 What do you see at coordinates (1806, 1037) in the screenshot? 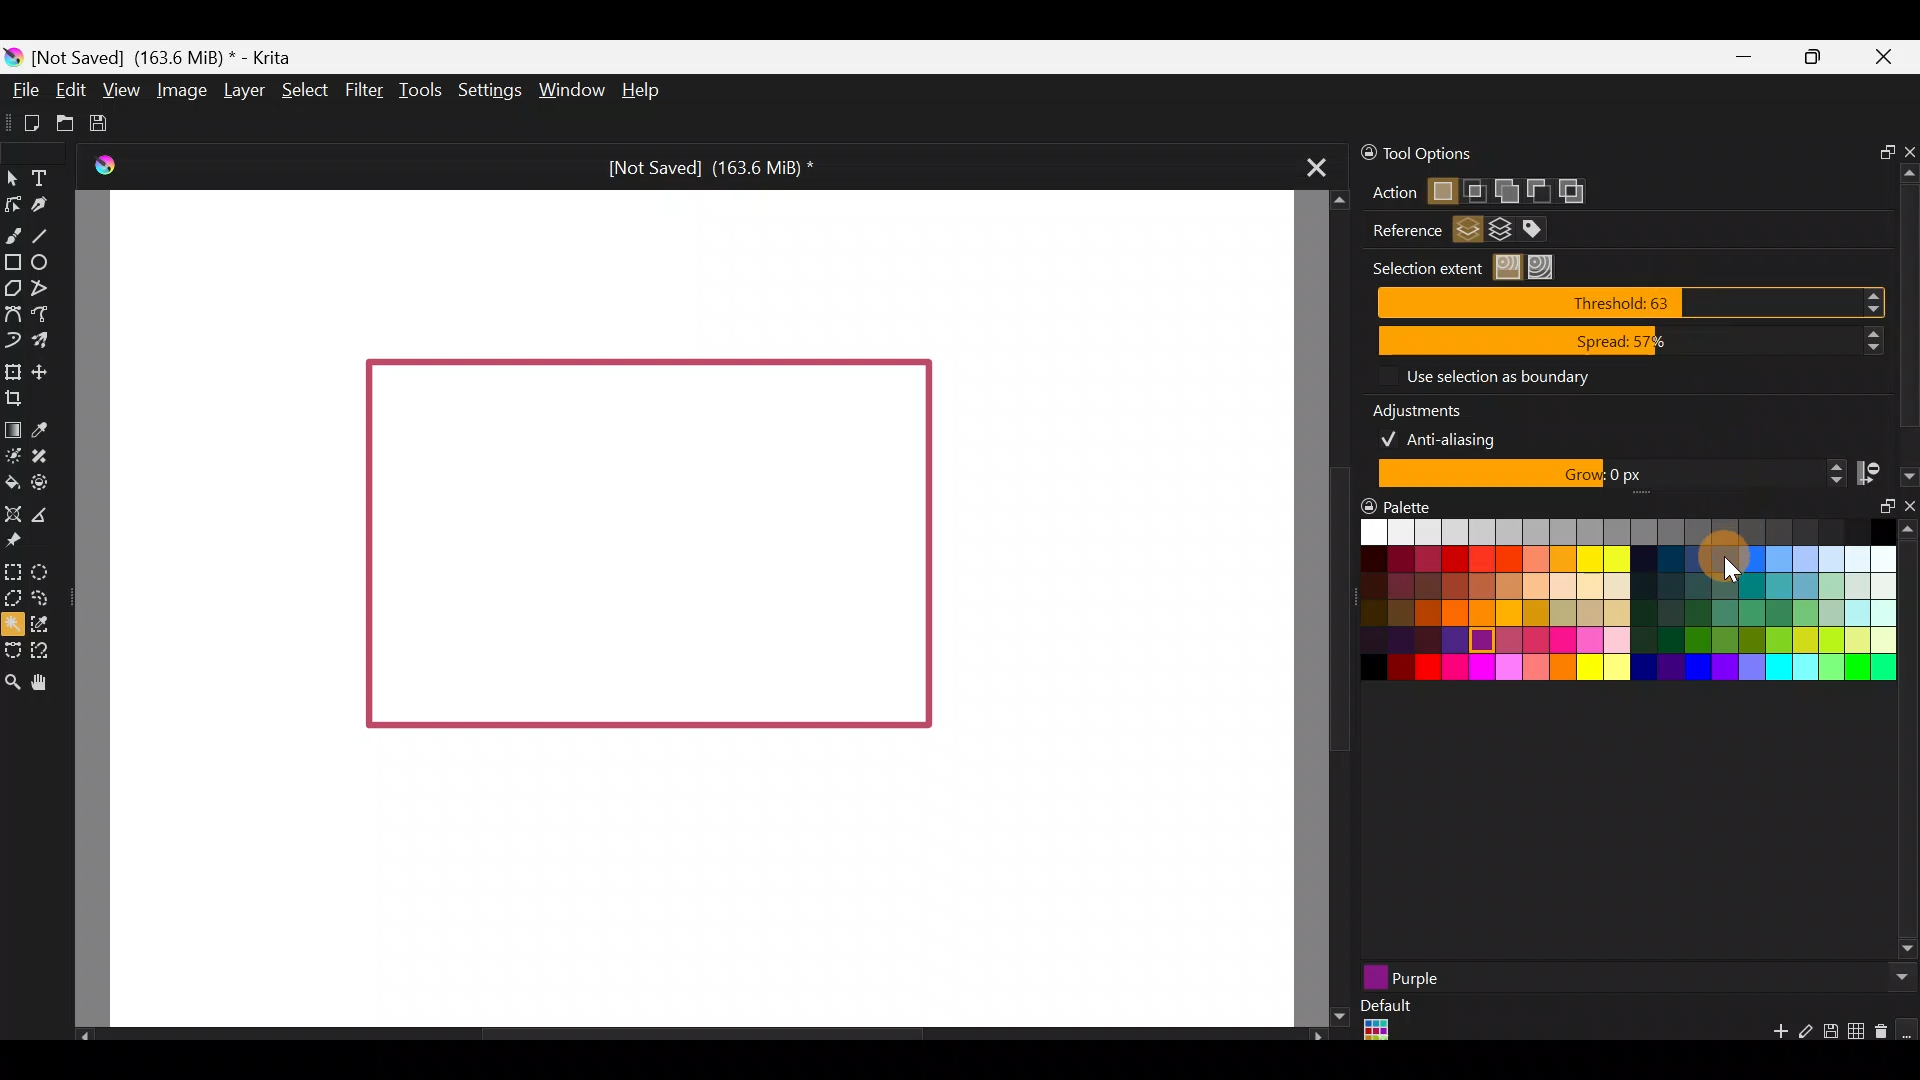
I see `Edit swatch/group` at bounding box center [1806, 1037].